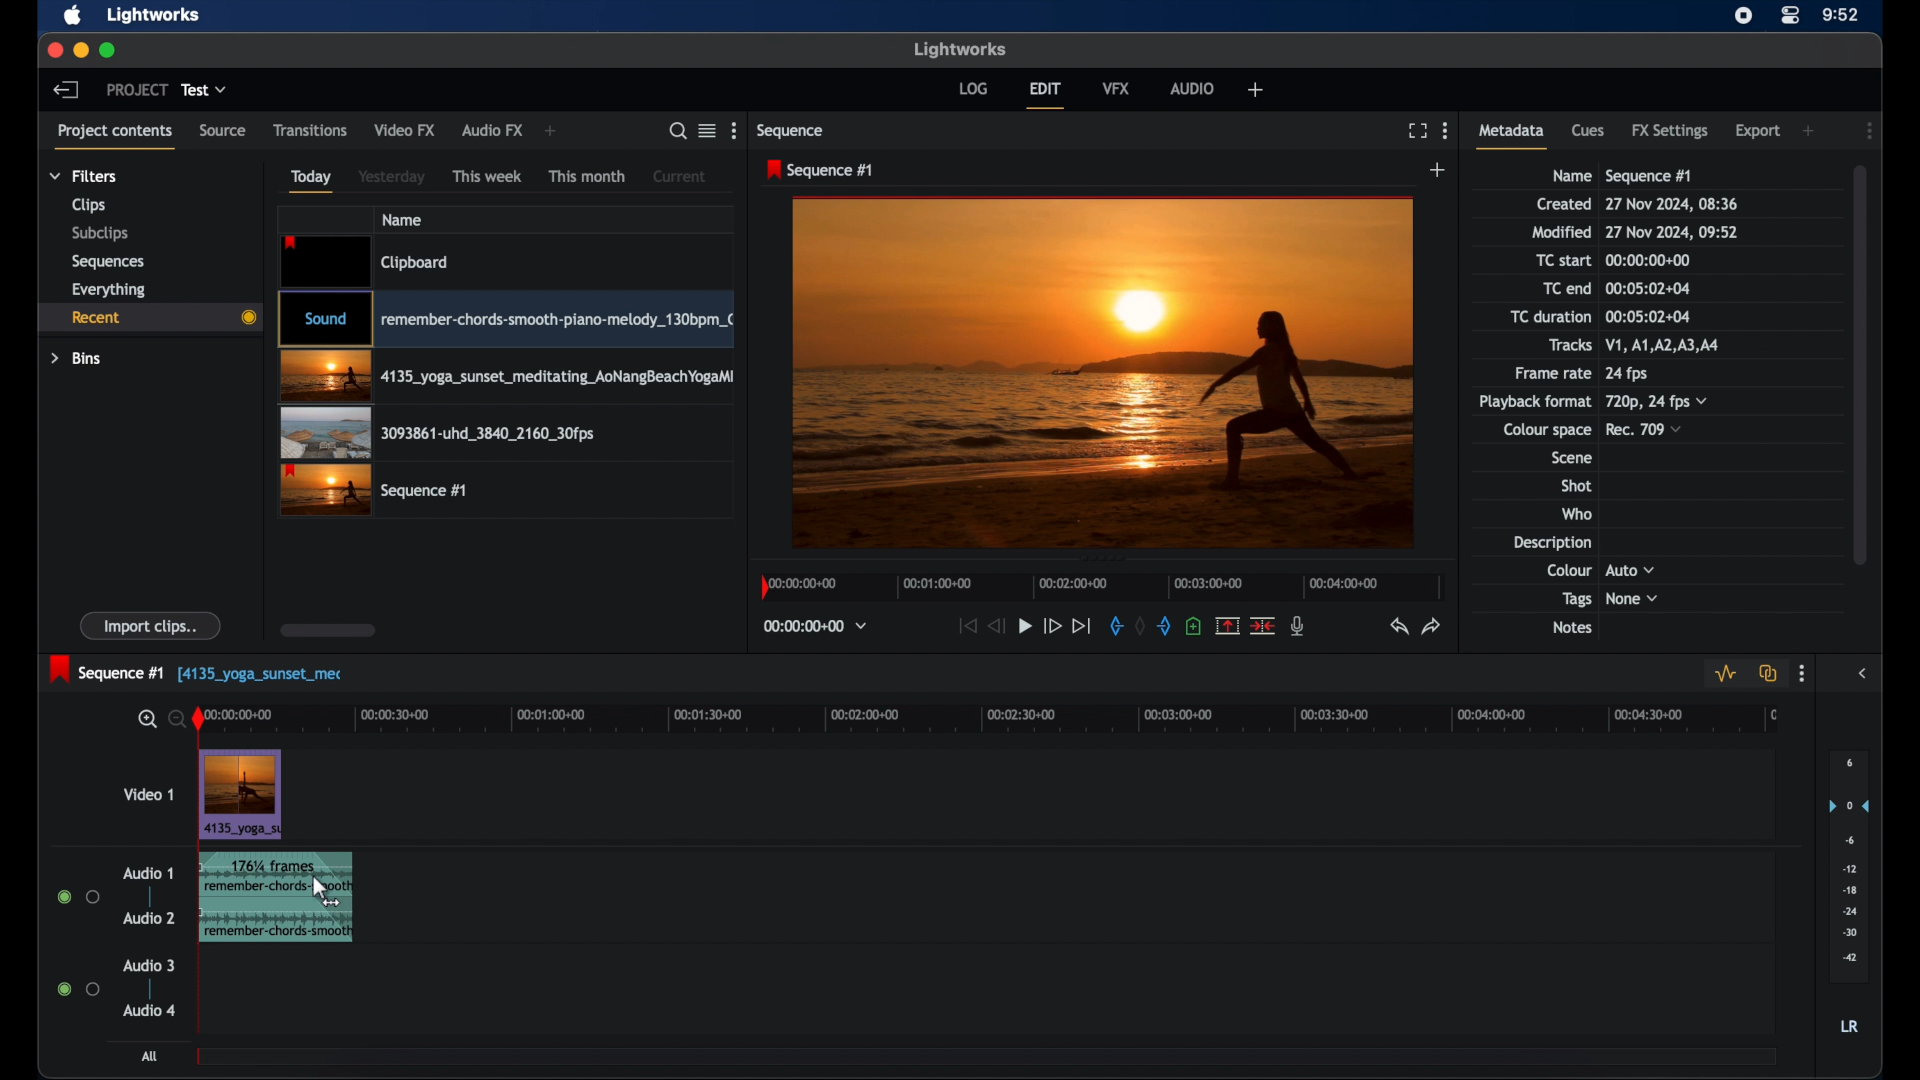  I want to click on toggle audio levels editing, so click(1724, 674).